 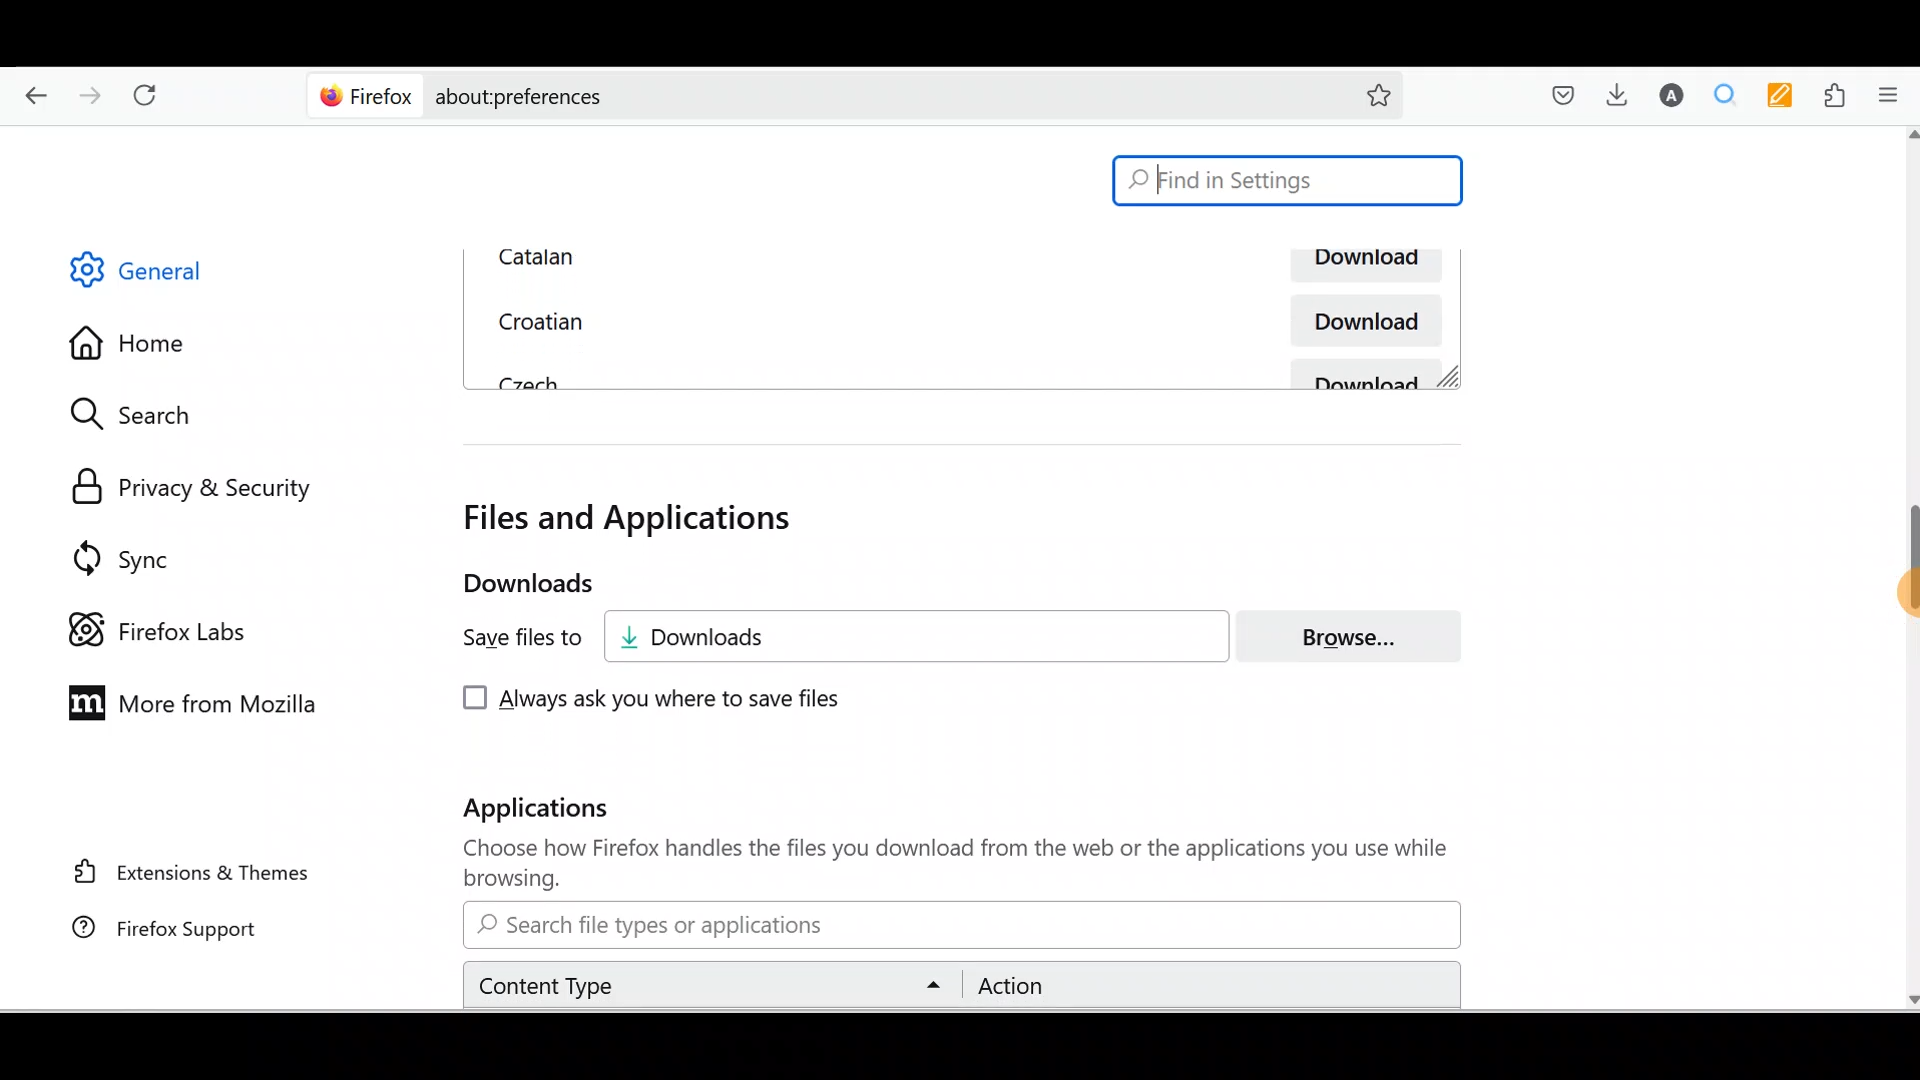 I want to click on Download, so click(x=1370, y=374).